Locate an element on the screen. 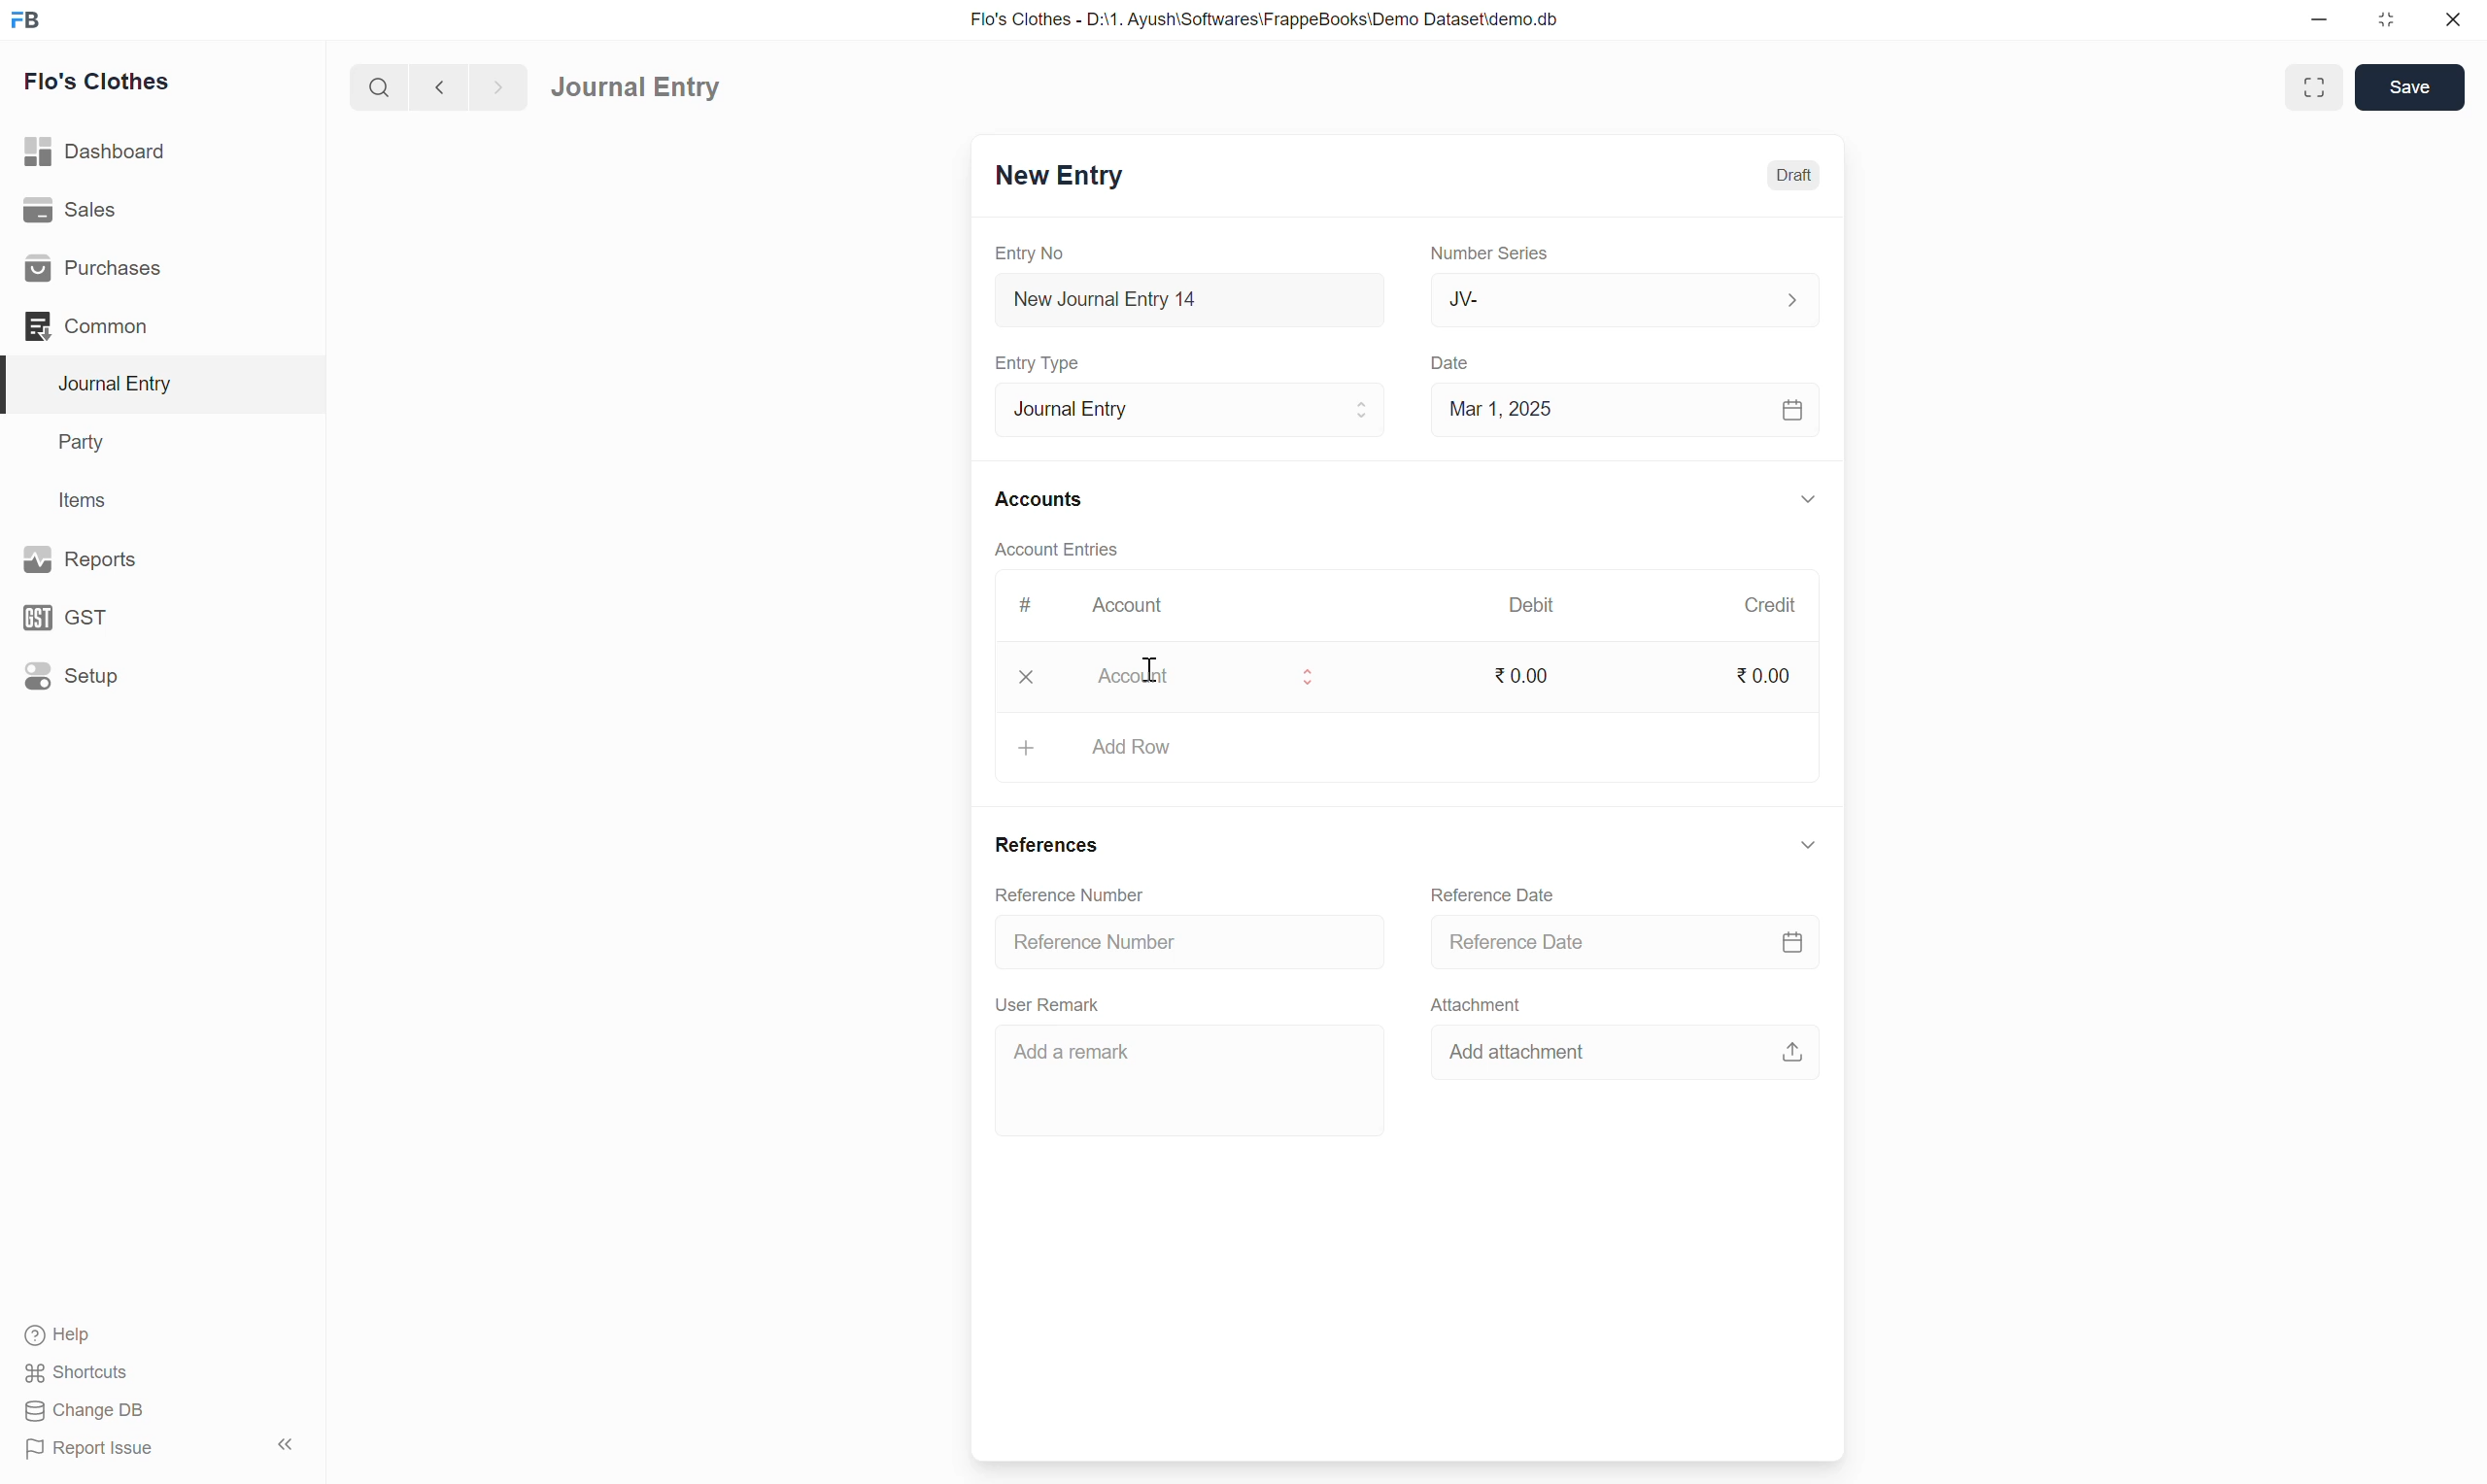 The height and width of the screenshot is (1484, 2487). back is located at coordinates (435, 87).